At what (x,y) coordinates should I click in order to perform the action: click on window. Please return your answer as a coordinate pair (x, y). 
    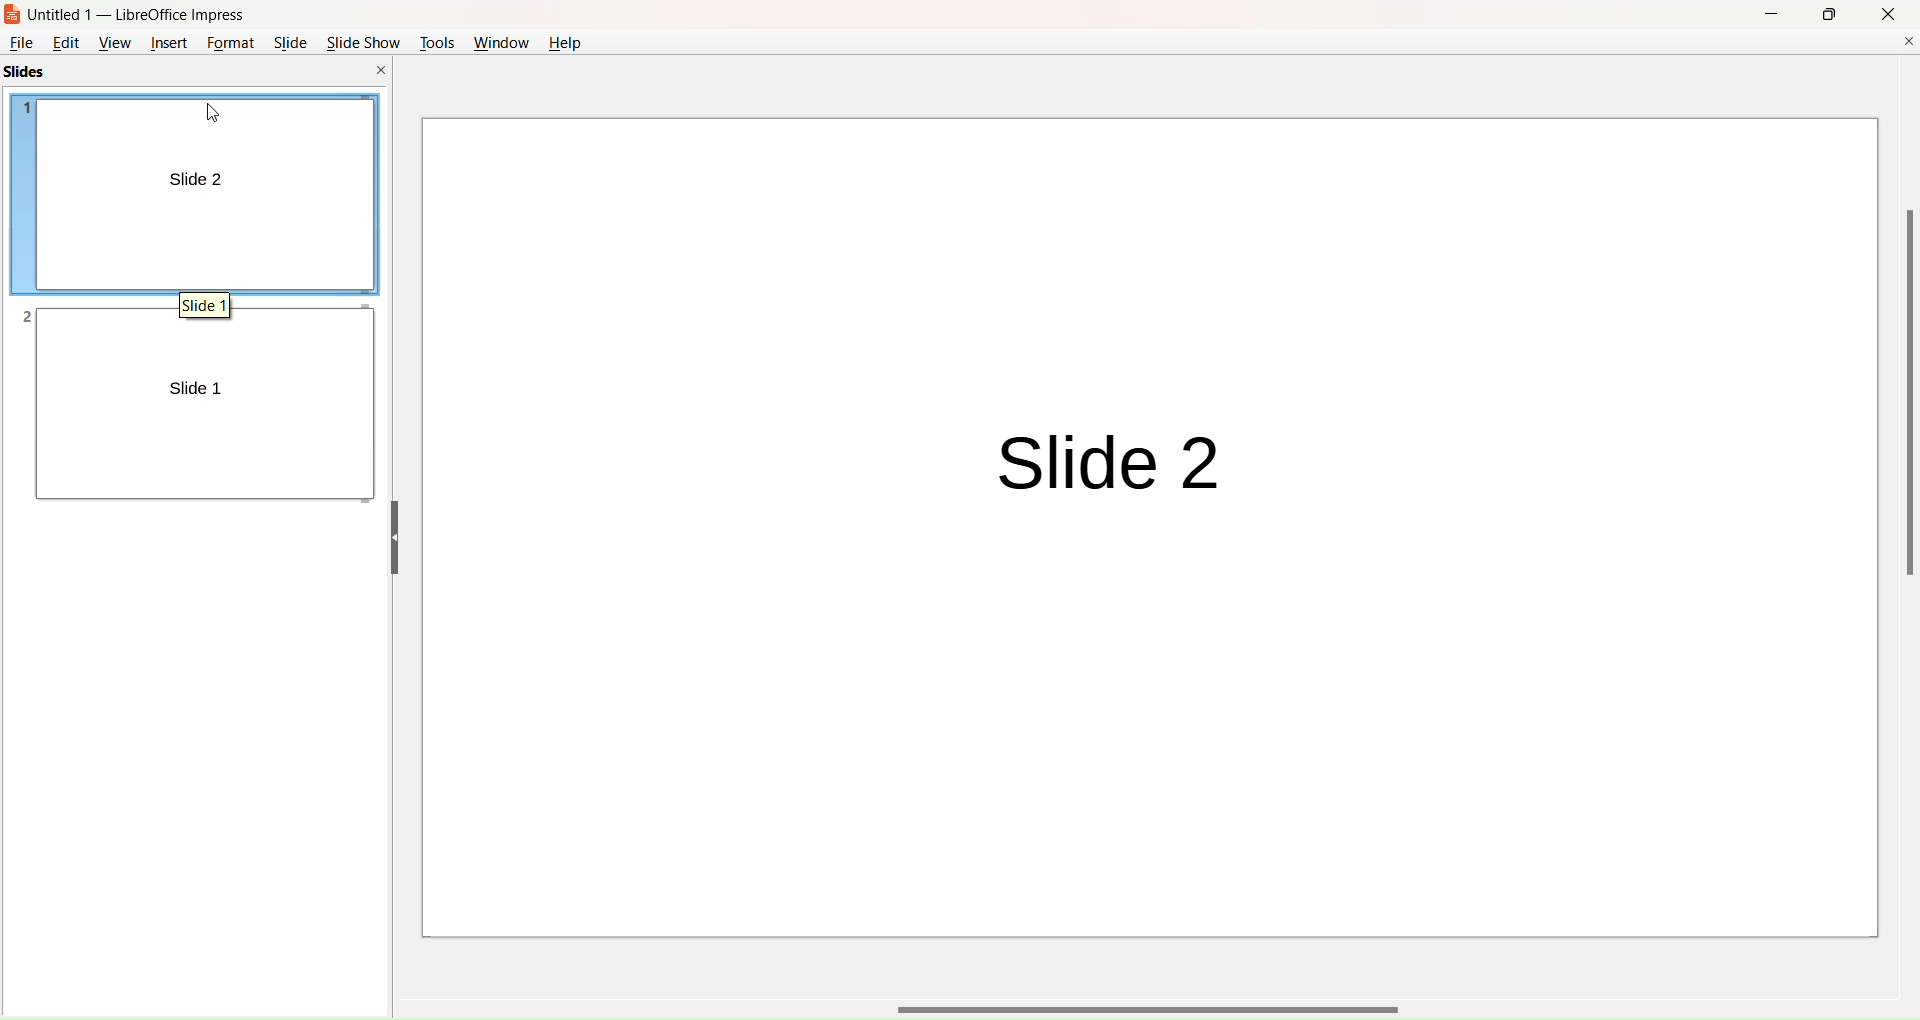
    Looking at the image, I should click on (498, 42).